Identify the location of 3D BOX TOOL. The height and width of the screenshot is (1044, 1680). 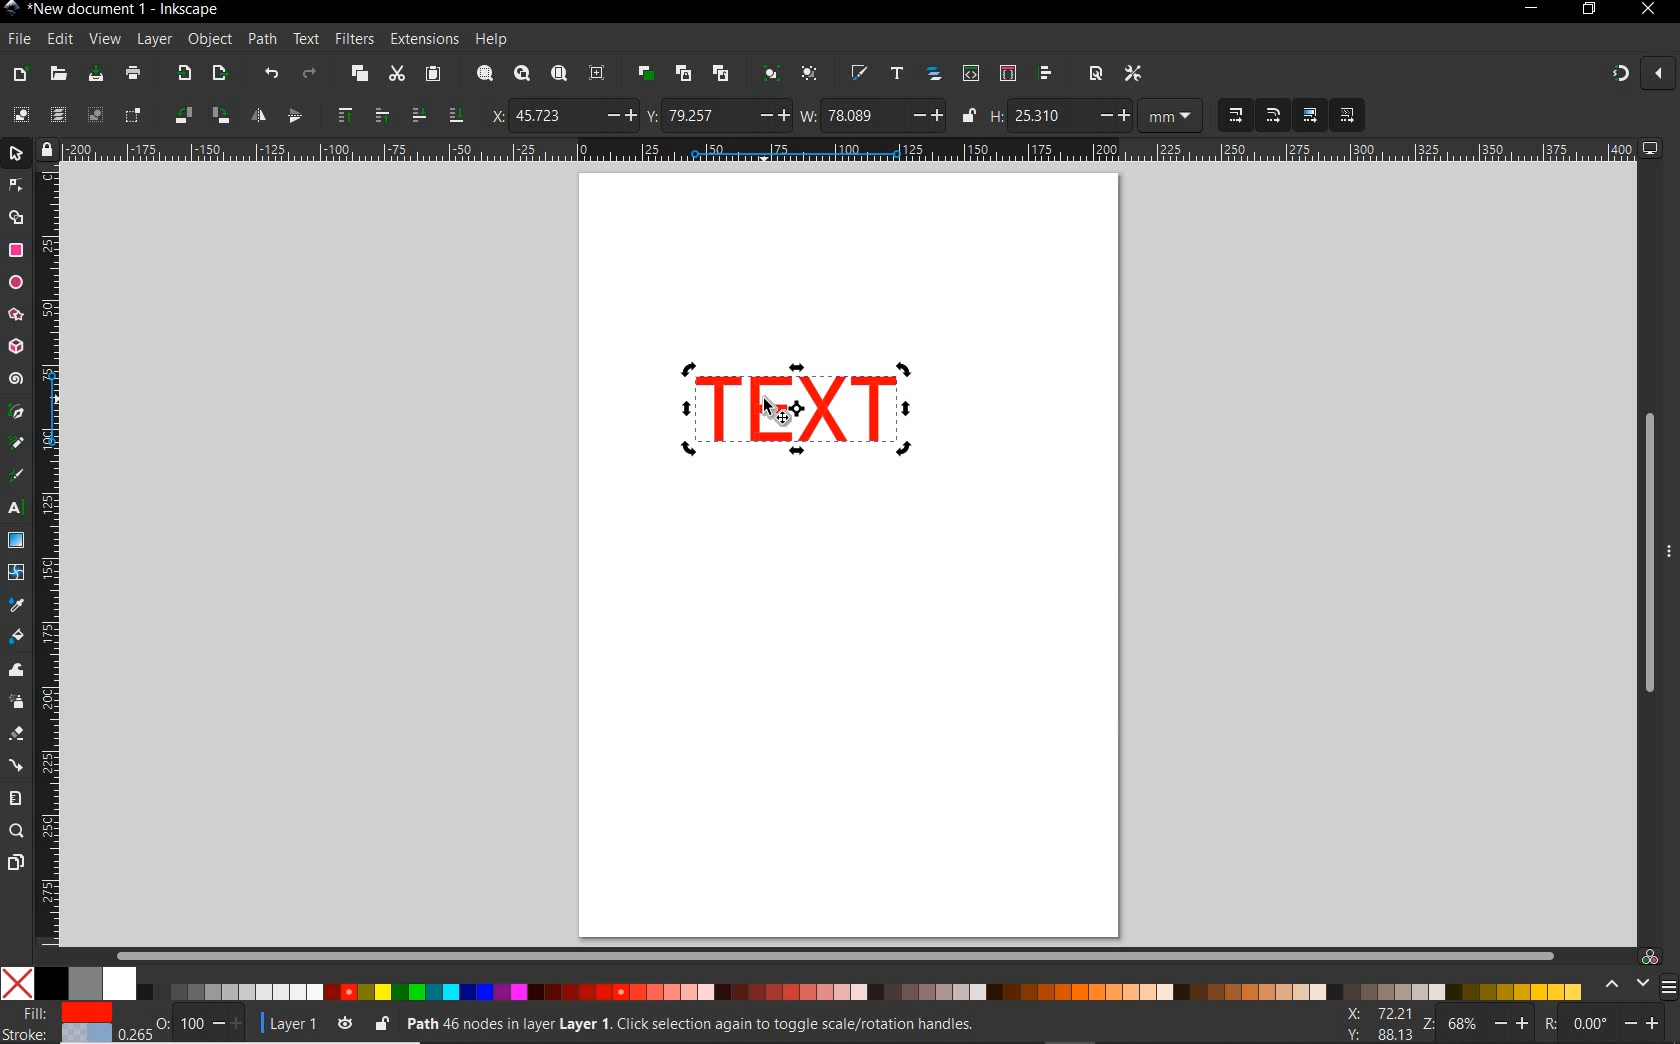
(14, 347).